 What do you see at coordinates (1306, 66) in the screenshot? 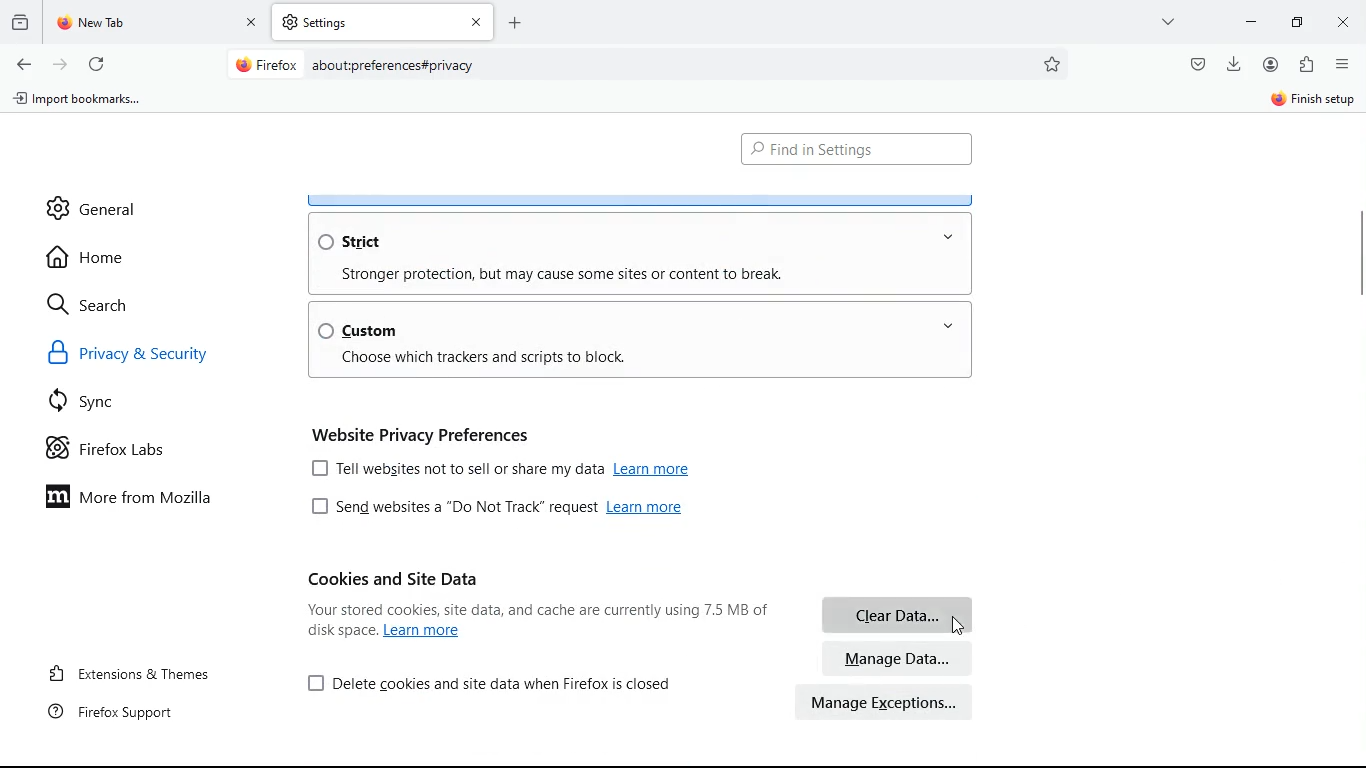
I see `extentions` at bounding box center [1306, 66].